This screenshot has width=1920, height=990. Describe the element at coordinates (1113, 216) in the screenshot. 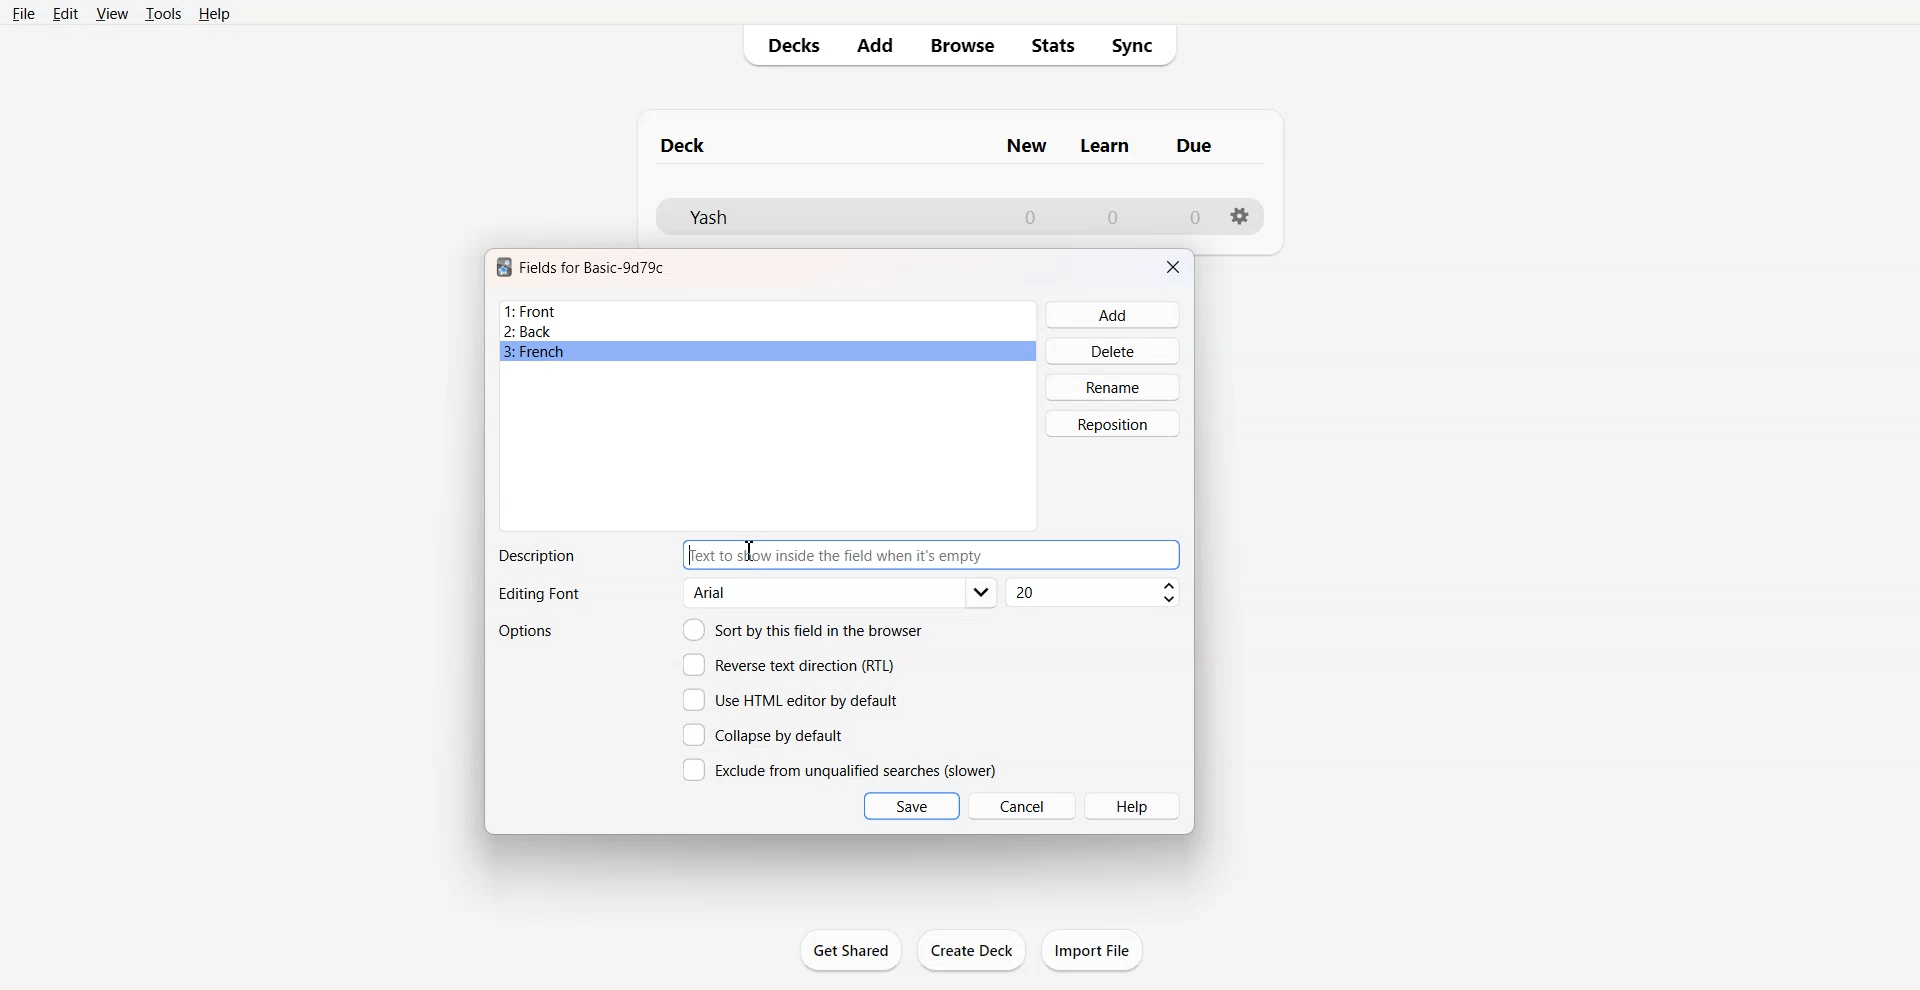

I see `Number of Learn cards` at that location.